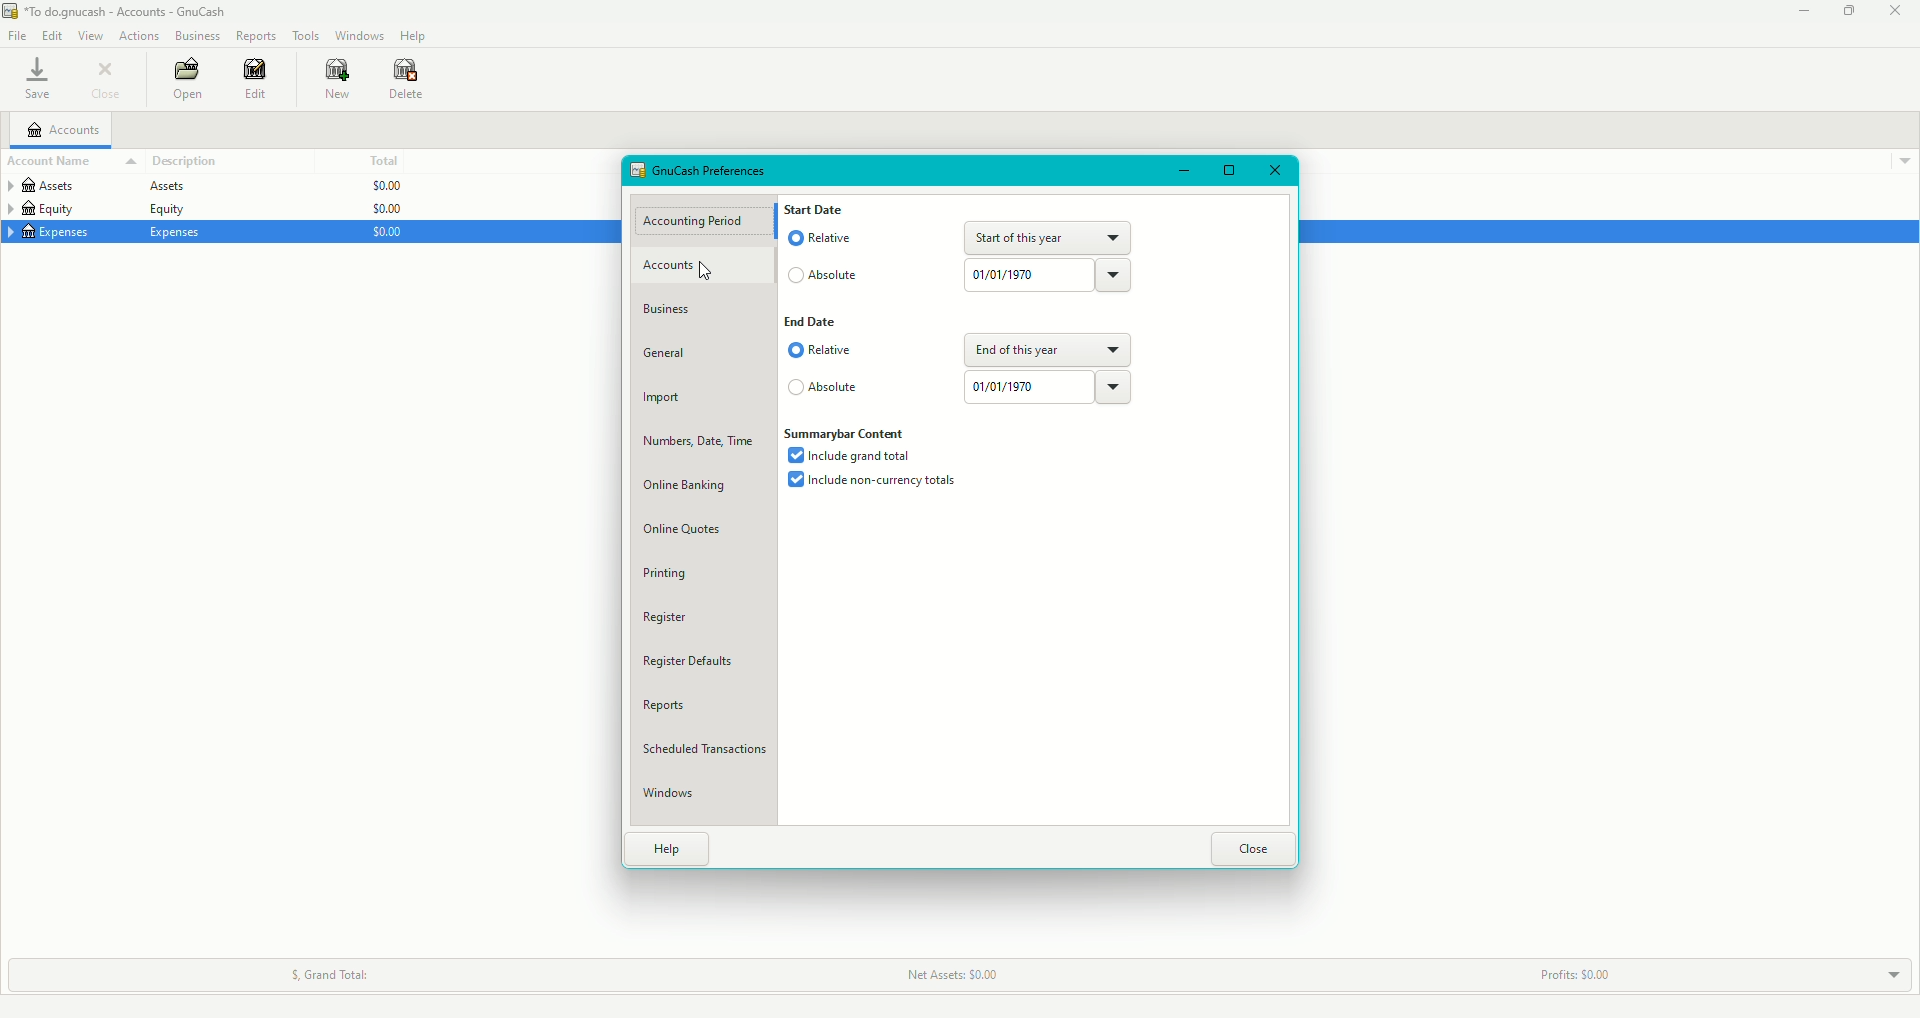 The width and height of the screenshot is (1920, 1018). What do you see at coordinates (330, 974) in the screenshot?
I see `Grand Total` at bounding box center [330, 974].